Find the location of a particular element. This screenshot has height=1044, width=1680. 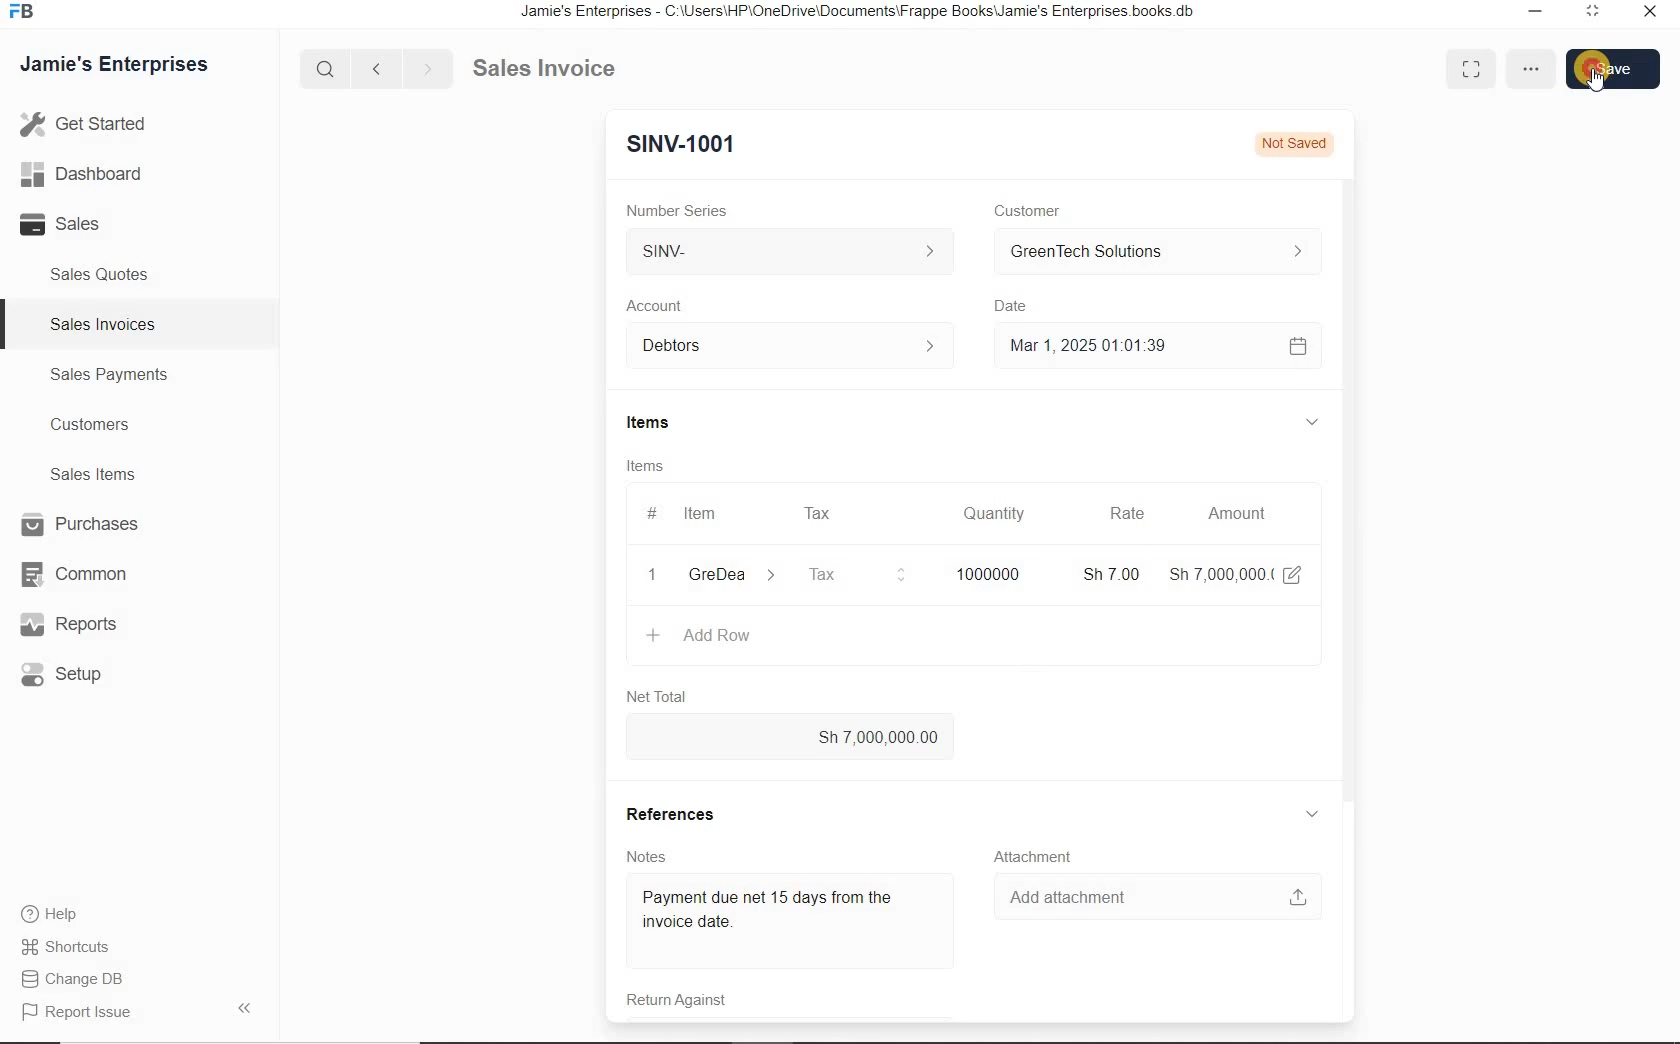

Account is located at coordinates (656, 305).